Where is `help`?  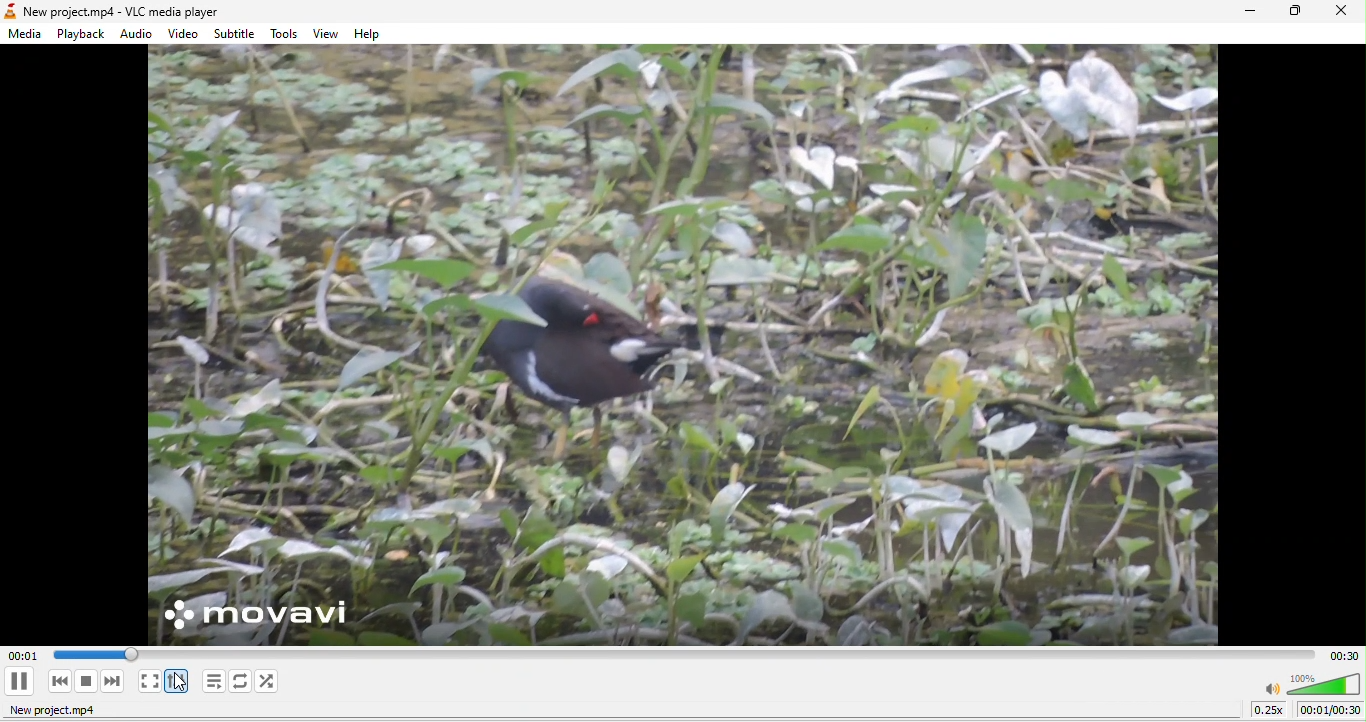
help is located at coordinates (373, 35).